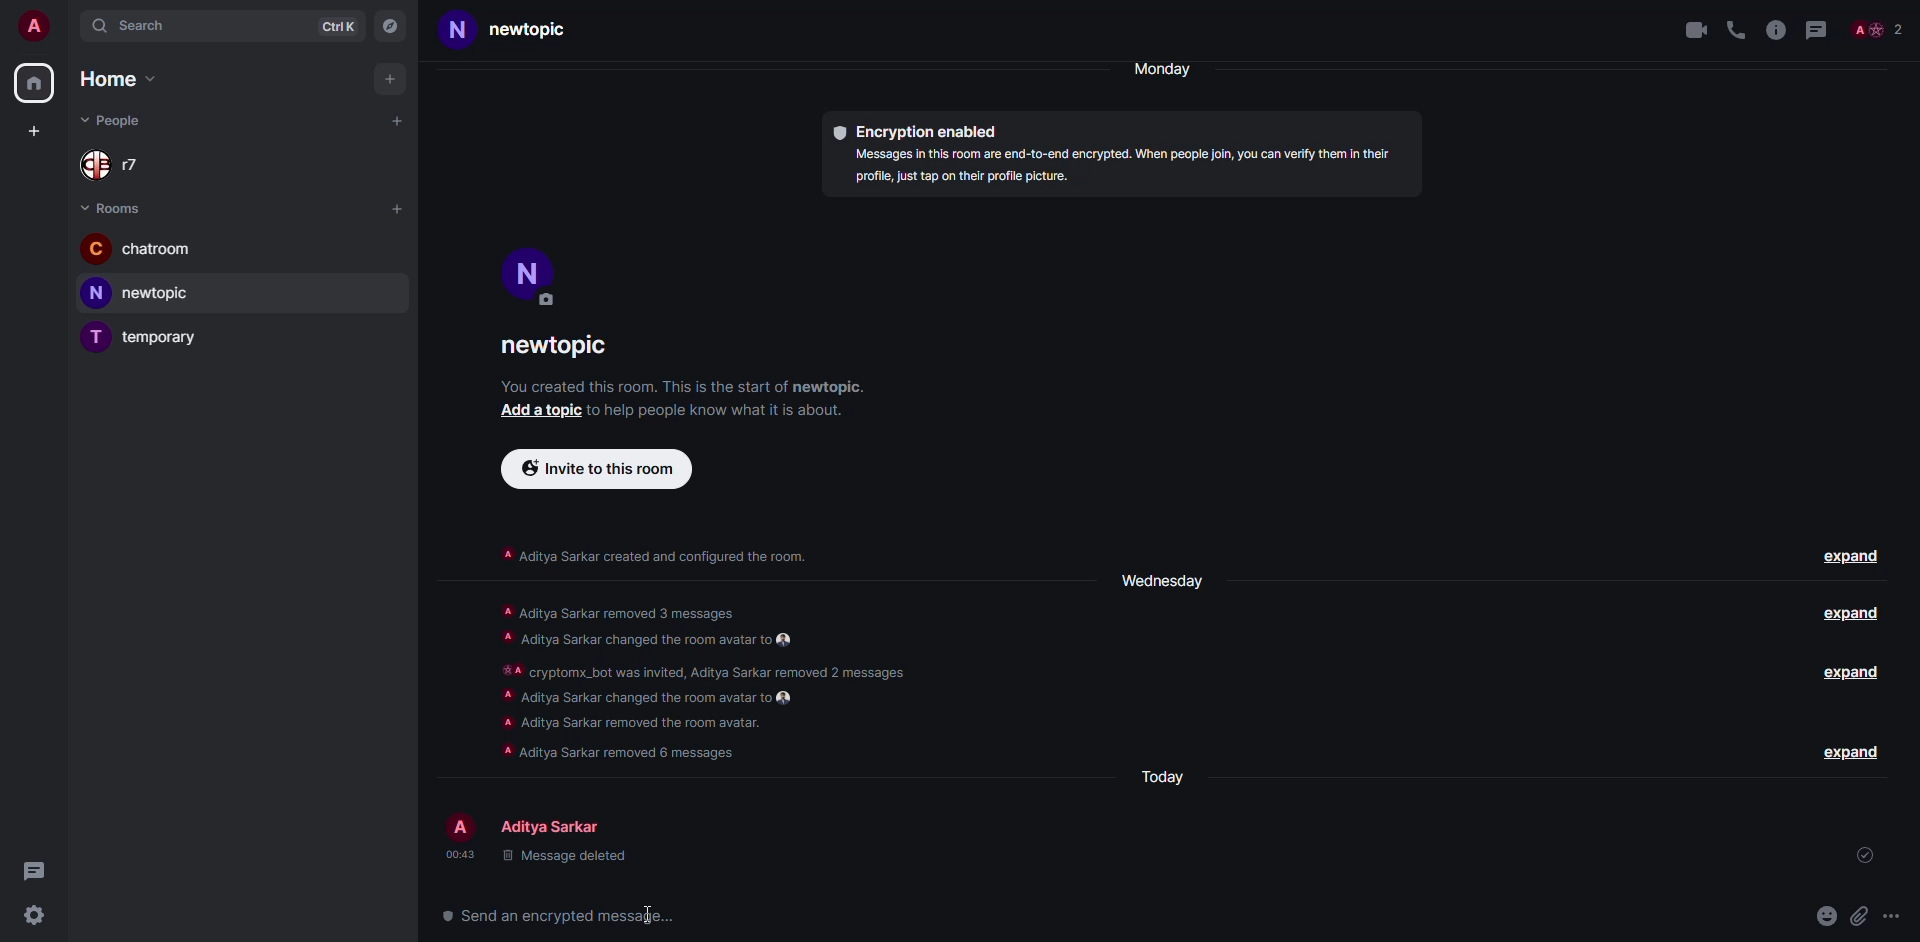 The height and width of the screenshot is (942, 1920). Describe the element at coordinates (522, 30) in the screenshot. I see `room` at that location.